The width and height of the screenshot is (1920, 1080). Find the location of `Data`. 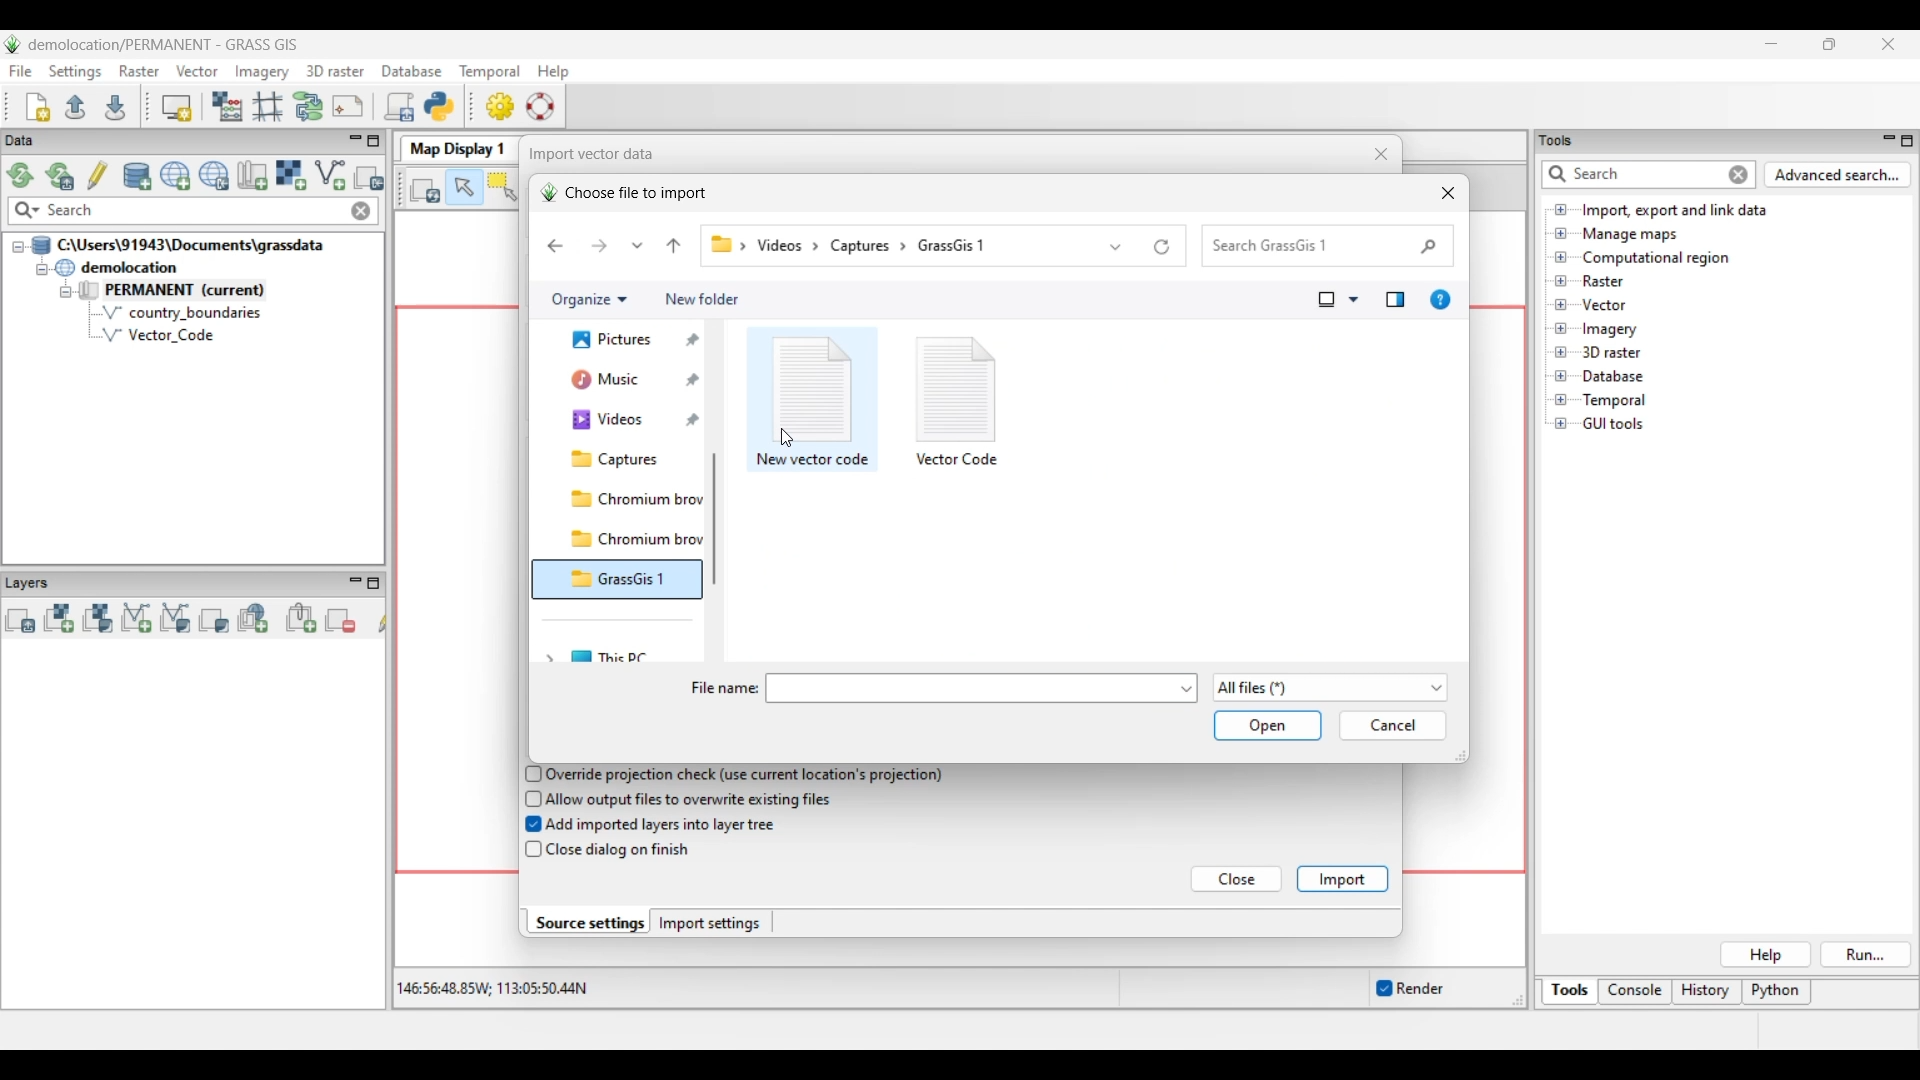

Data is located at coordinates (37, 141).